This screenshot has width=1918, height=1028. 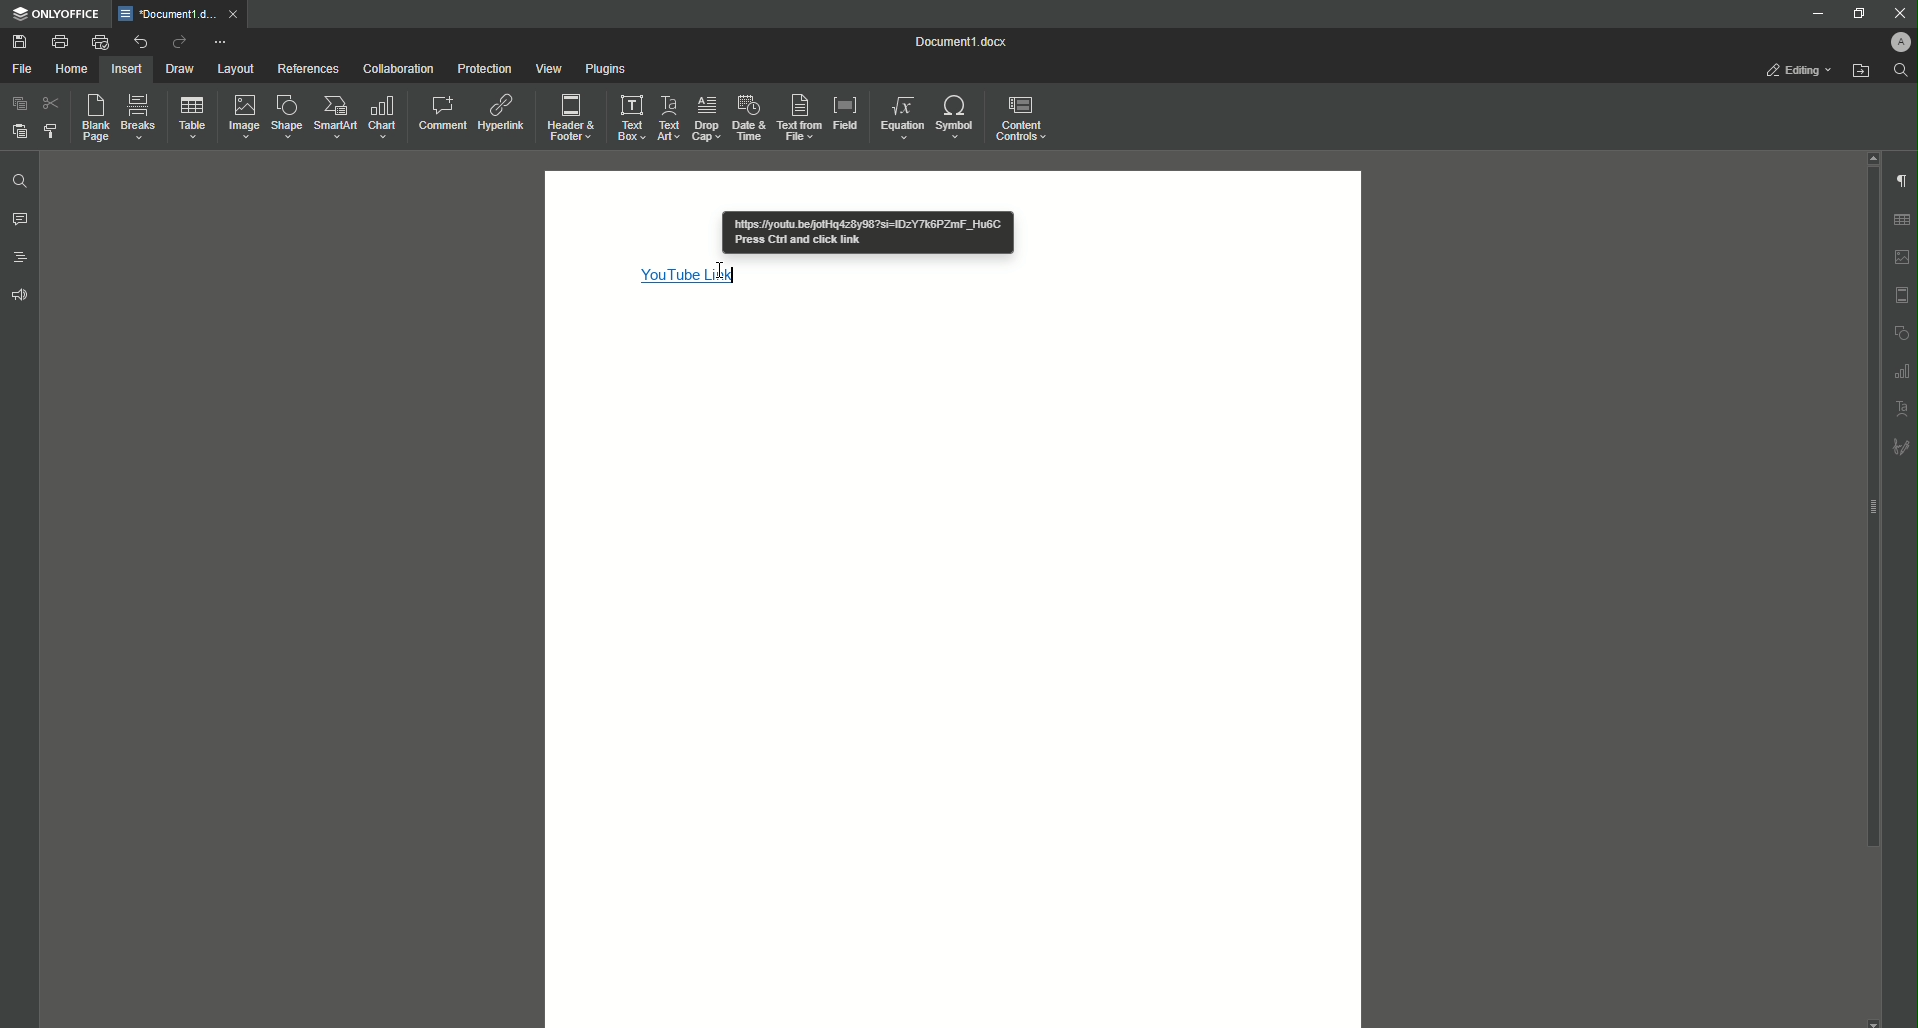 I want to click on More Options, so click(x=222, y=43).